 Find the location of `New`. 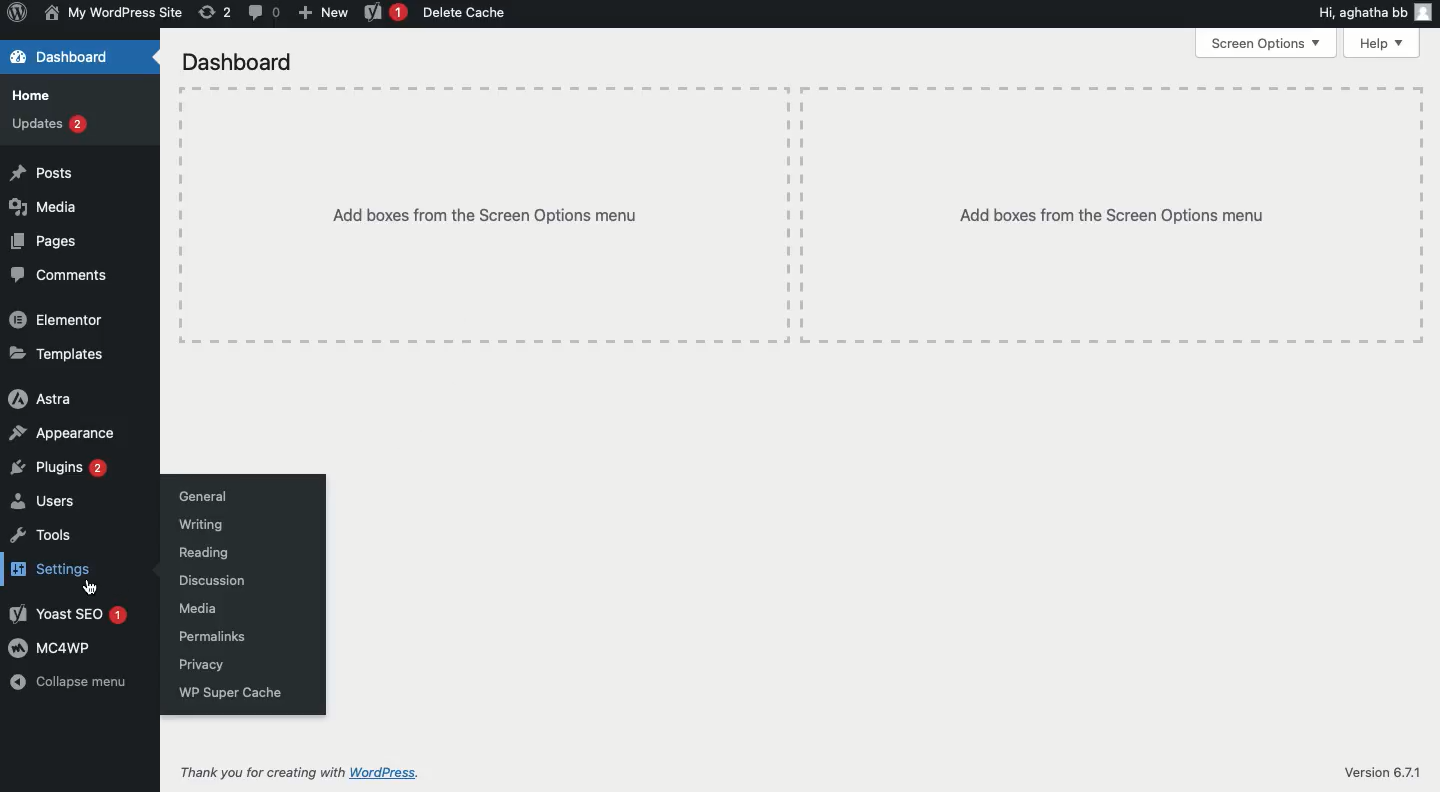

New is located at coordinates (323, 11).